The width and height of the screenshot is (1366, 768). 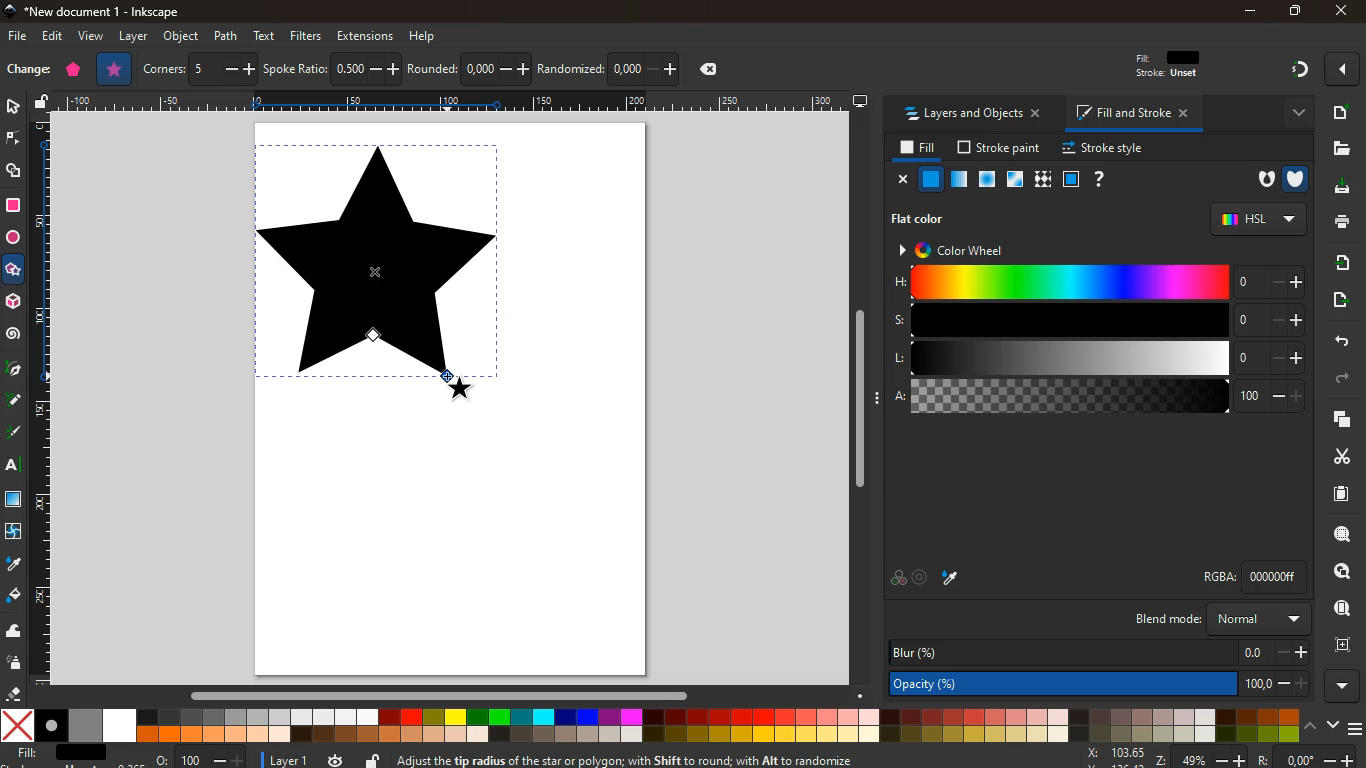 I want to click on send, so click(x=1341, y=263).